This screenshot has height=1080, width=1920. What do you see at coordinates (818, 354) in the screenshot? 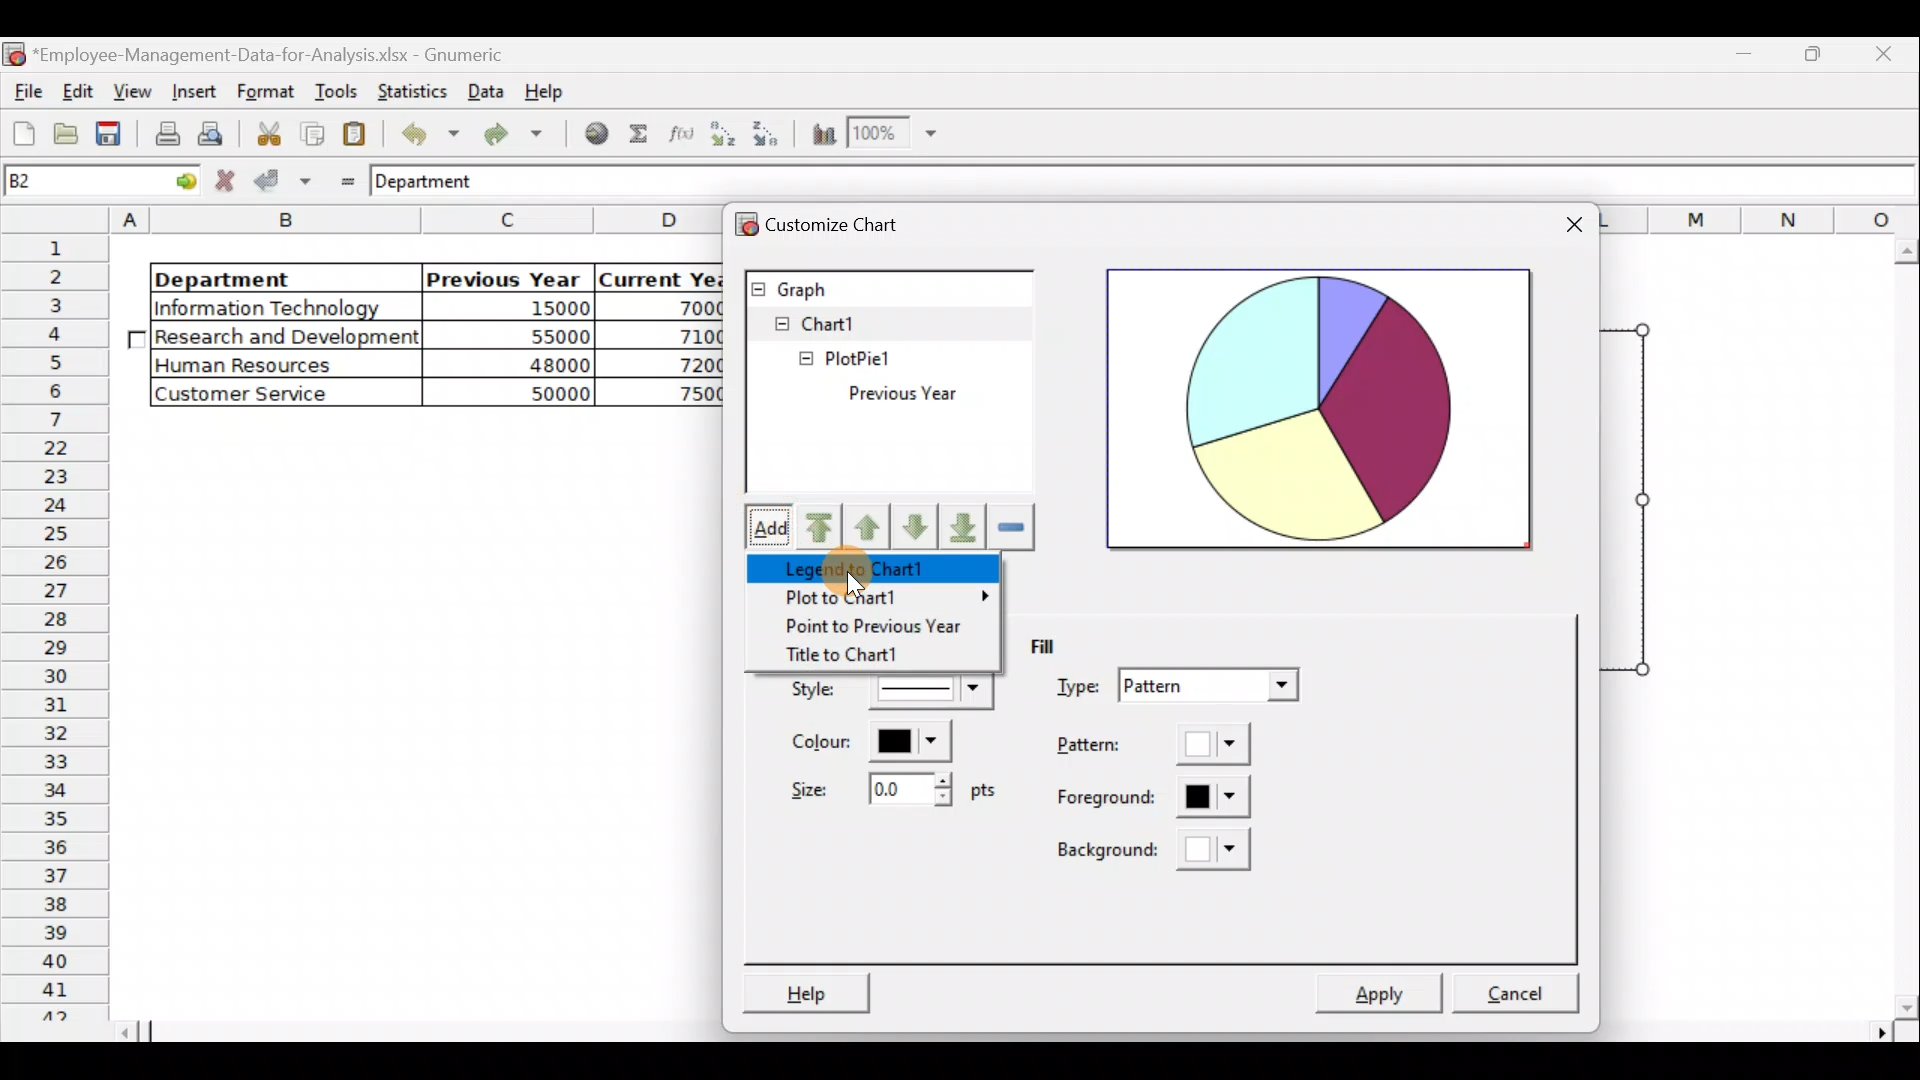
I see `PlotPie1` at bounding box center [818, 354].